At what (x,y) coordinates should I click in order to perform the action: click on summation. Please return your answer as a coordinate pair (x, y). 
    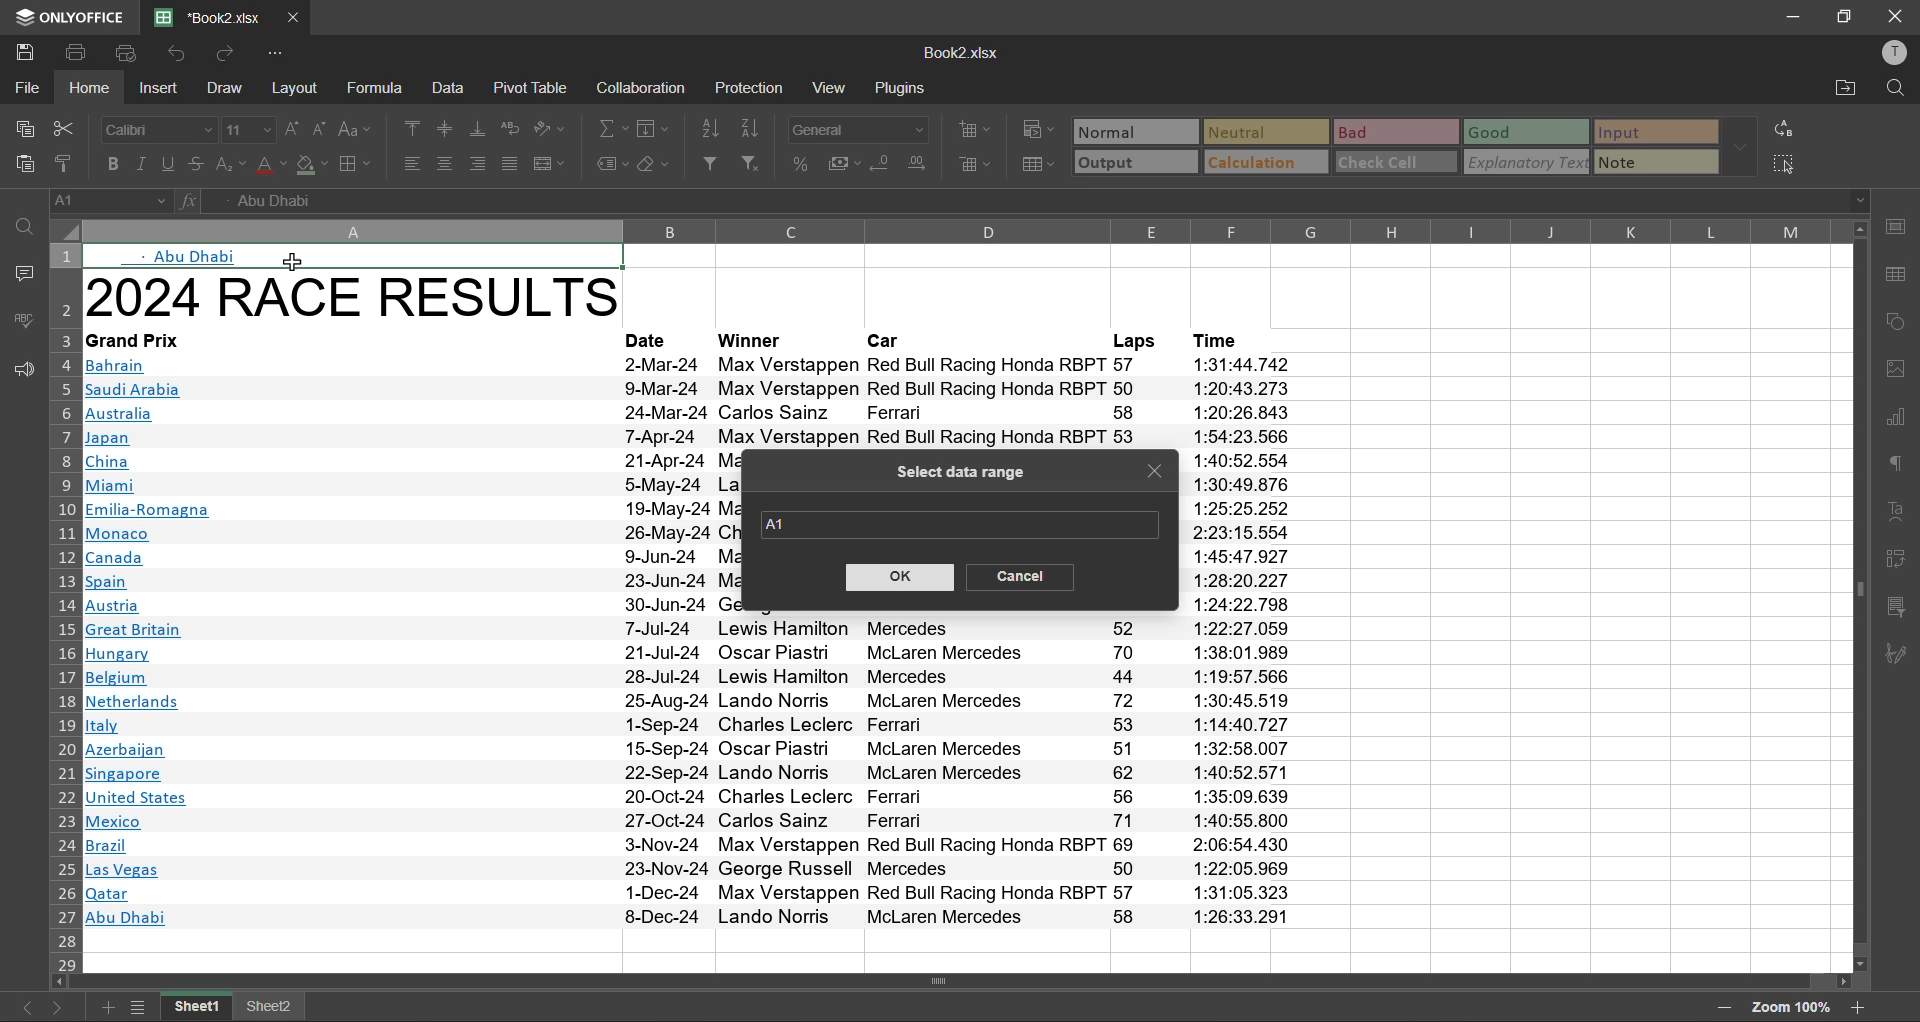
    Looking at the image, I should click on (613, 128).